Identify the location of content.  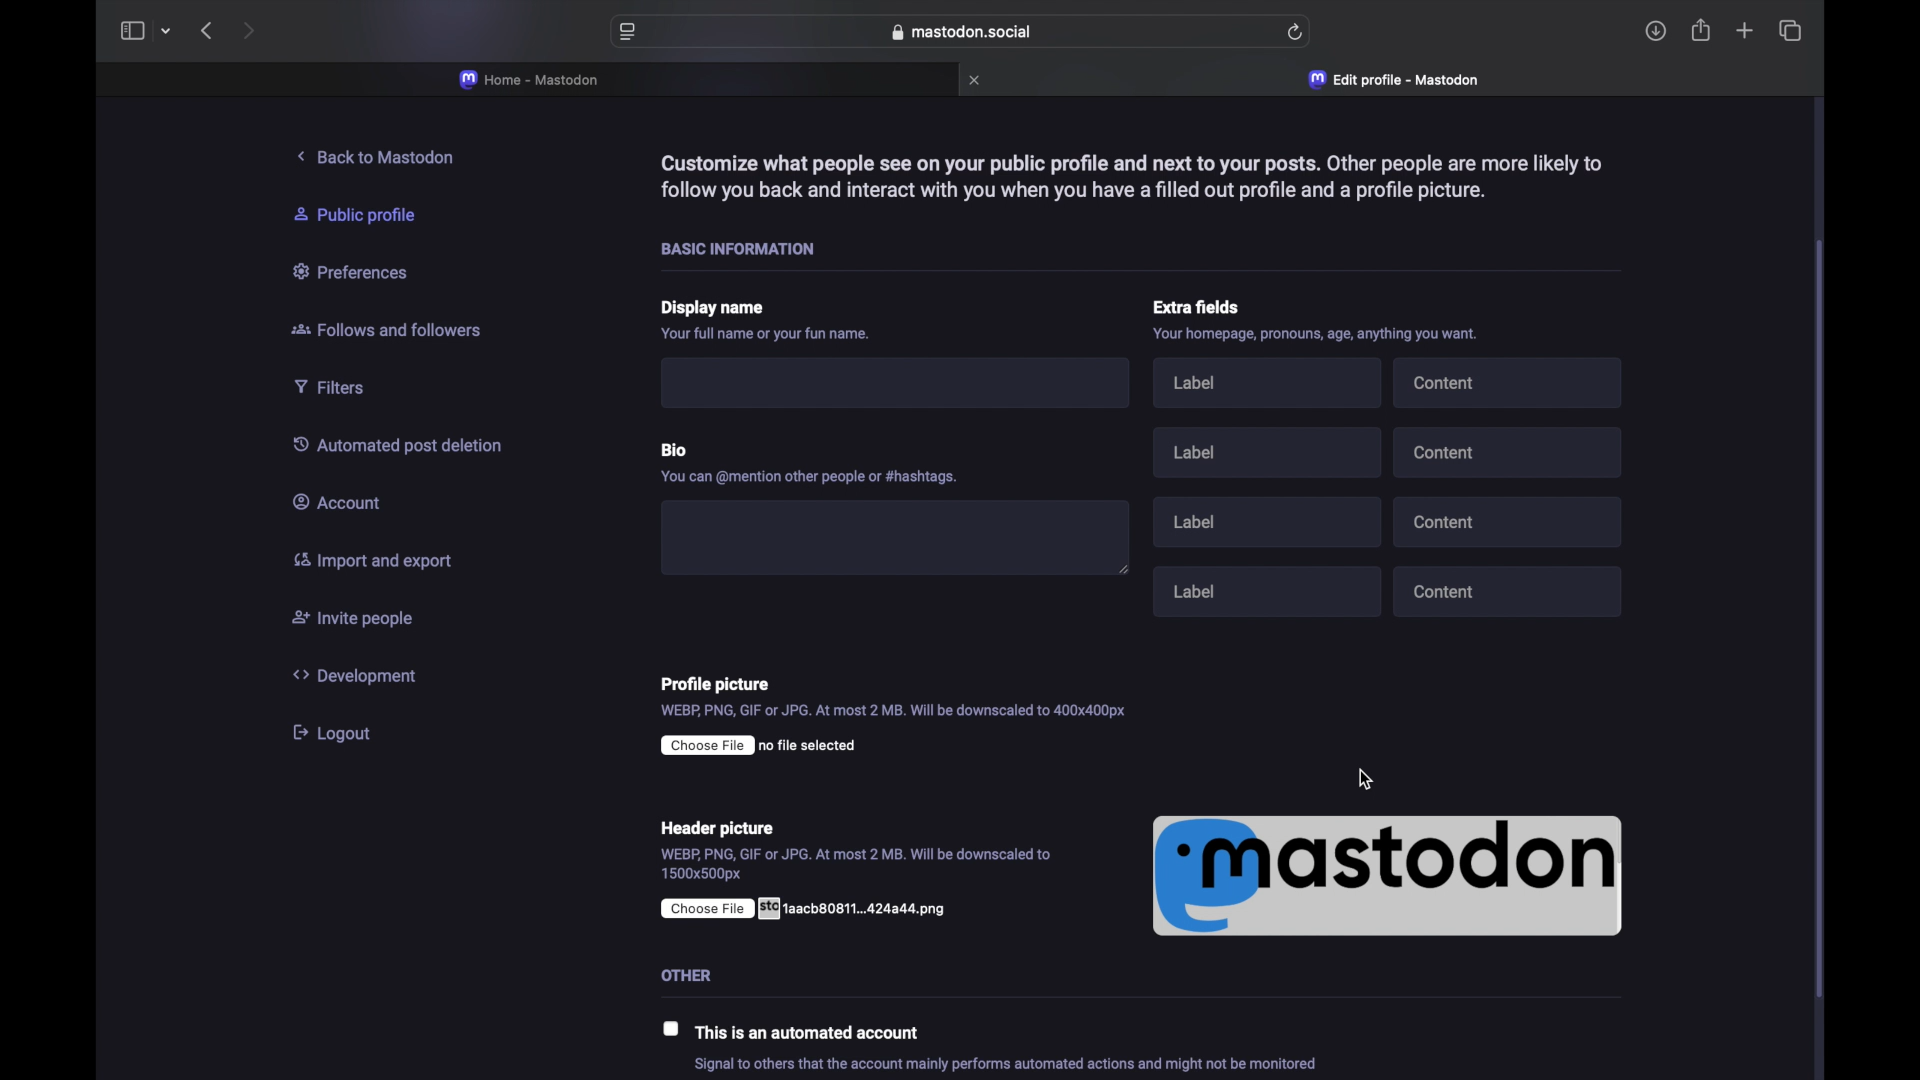
(1511, 451).